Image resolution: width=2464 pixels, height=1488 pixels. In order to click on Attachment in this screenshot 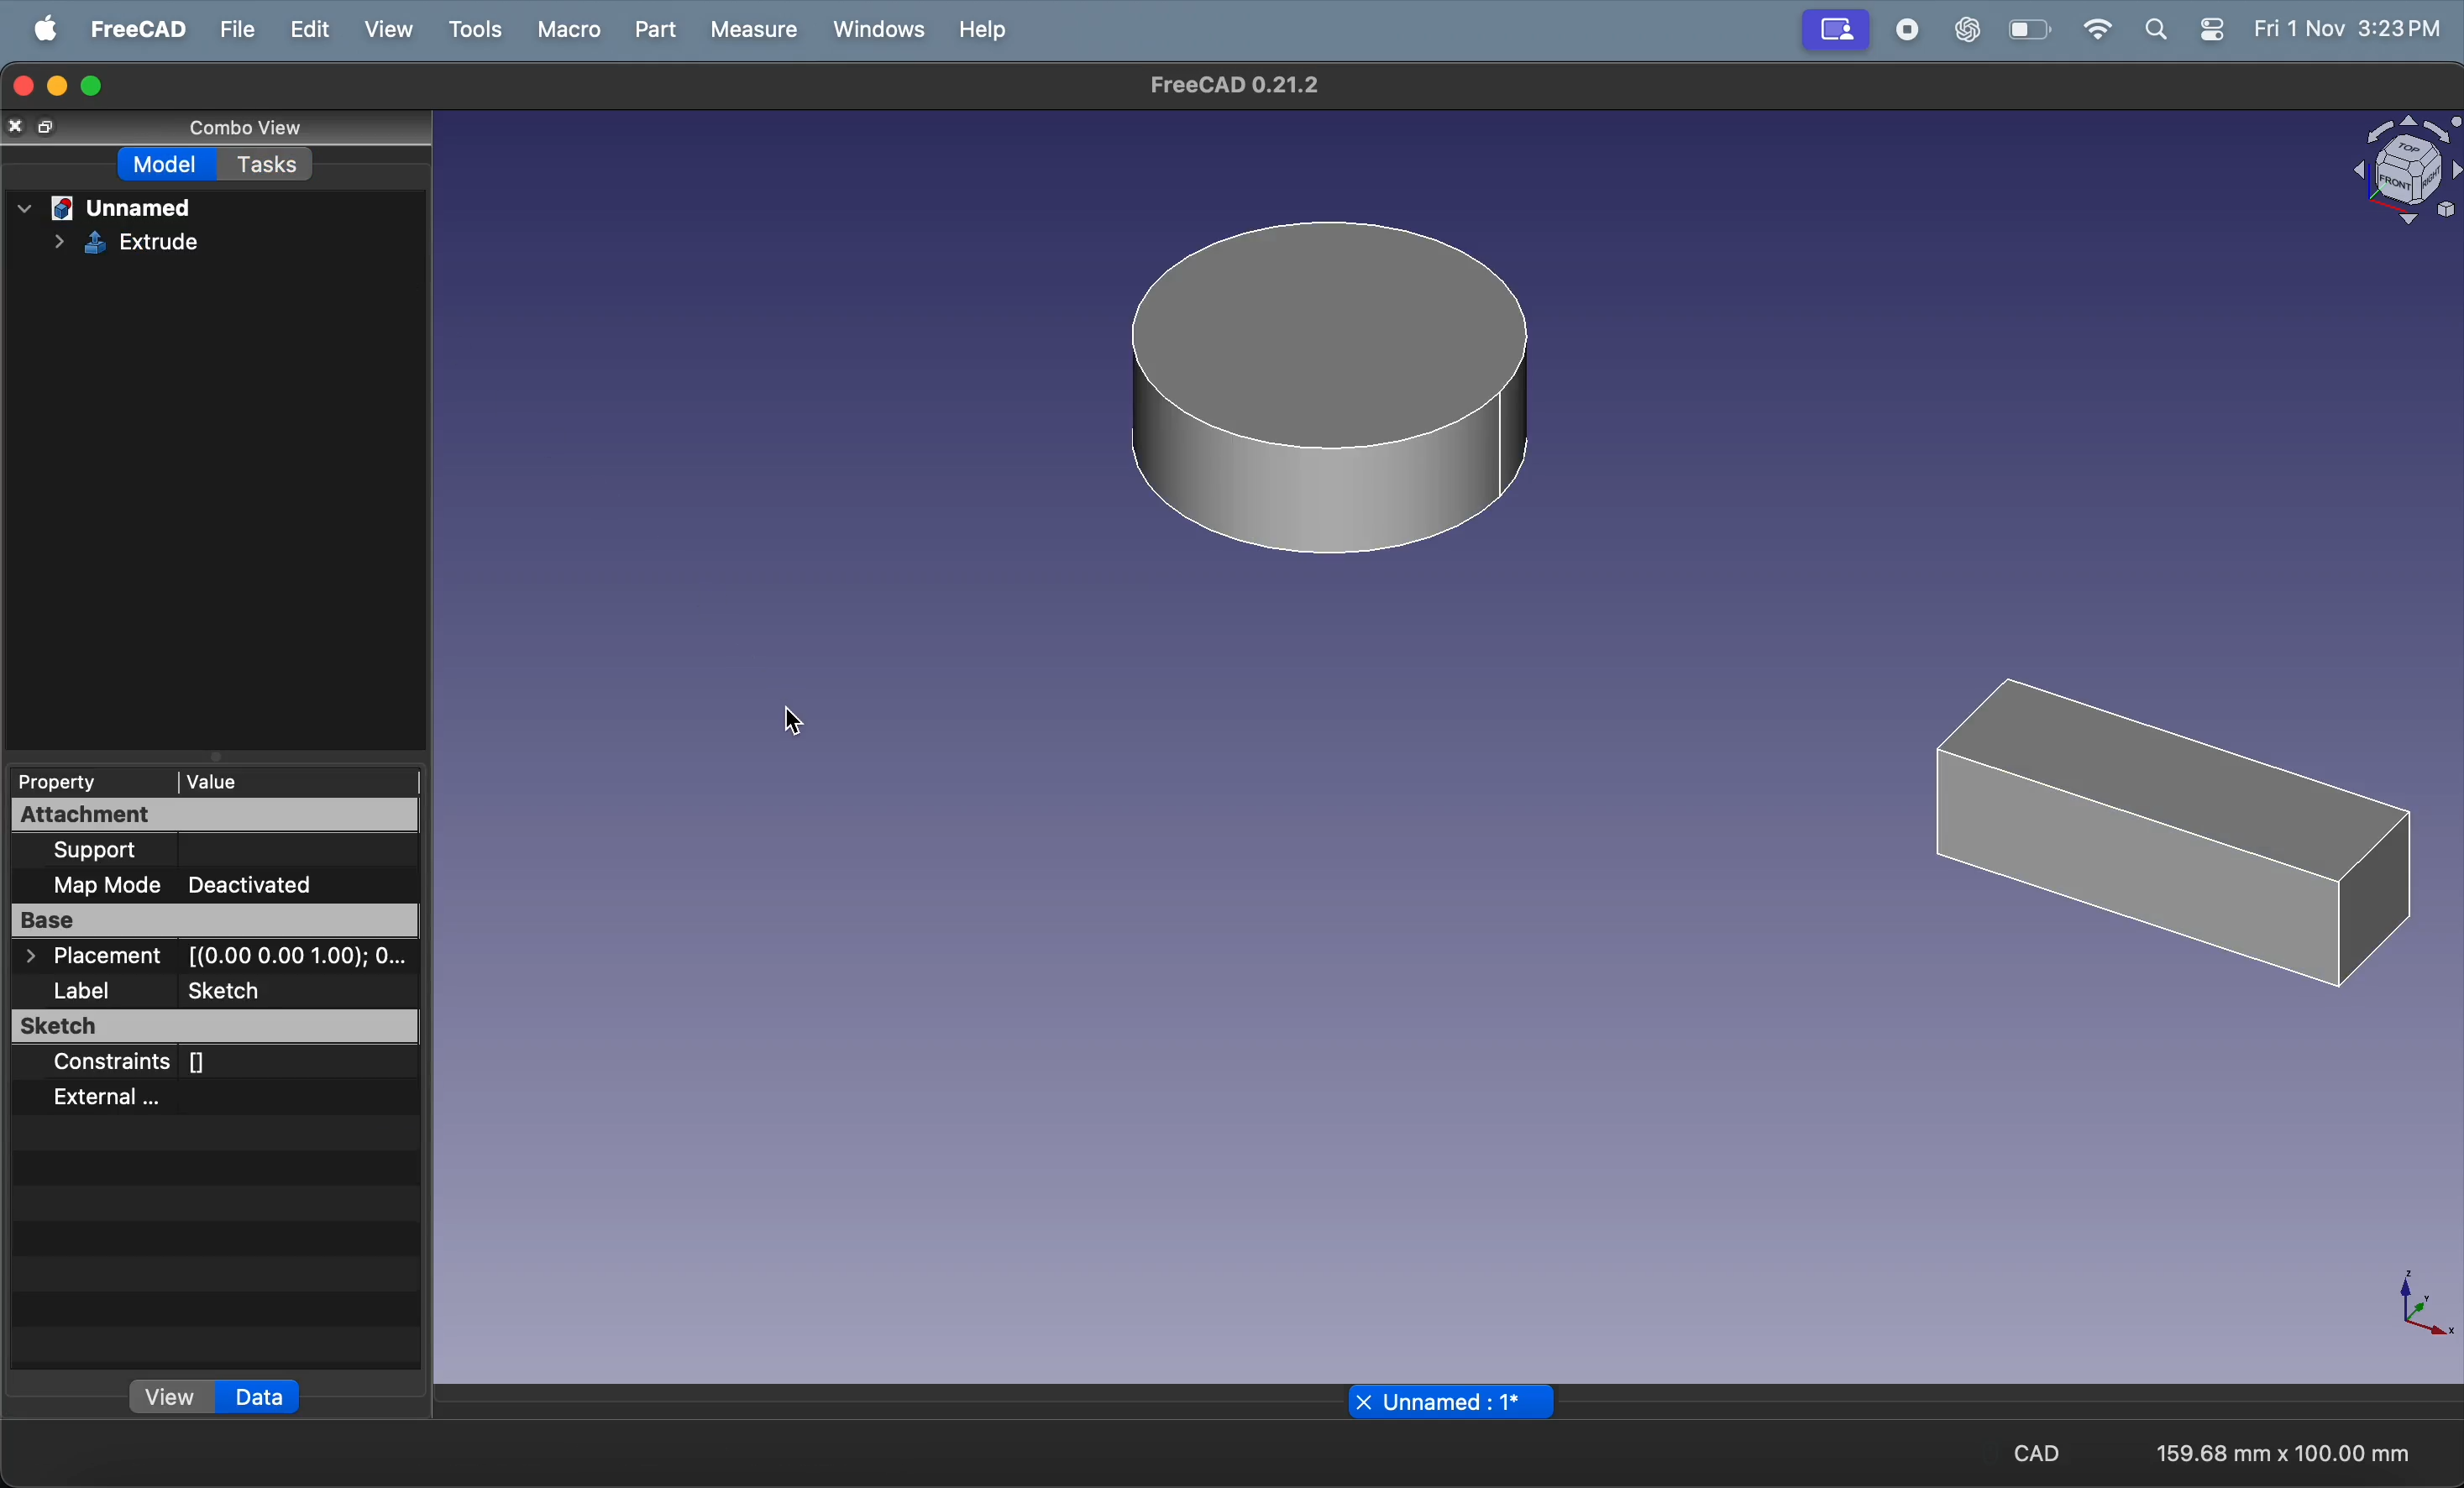, I will do `click(214, 816)`.